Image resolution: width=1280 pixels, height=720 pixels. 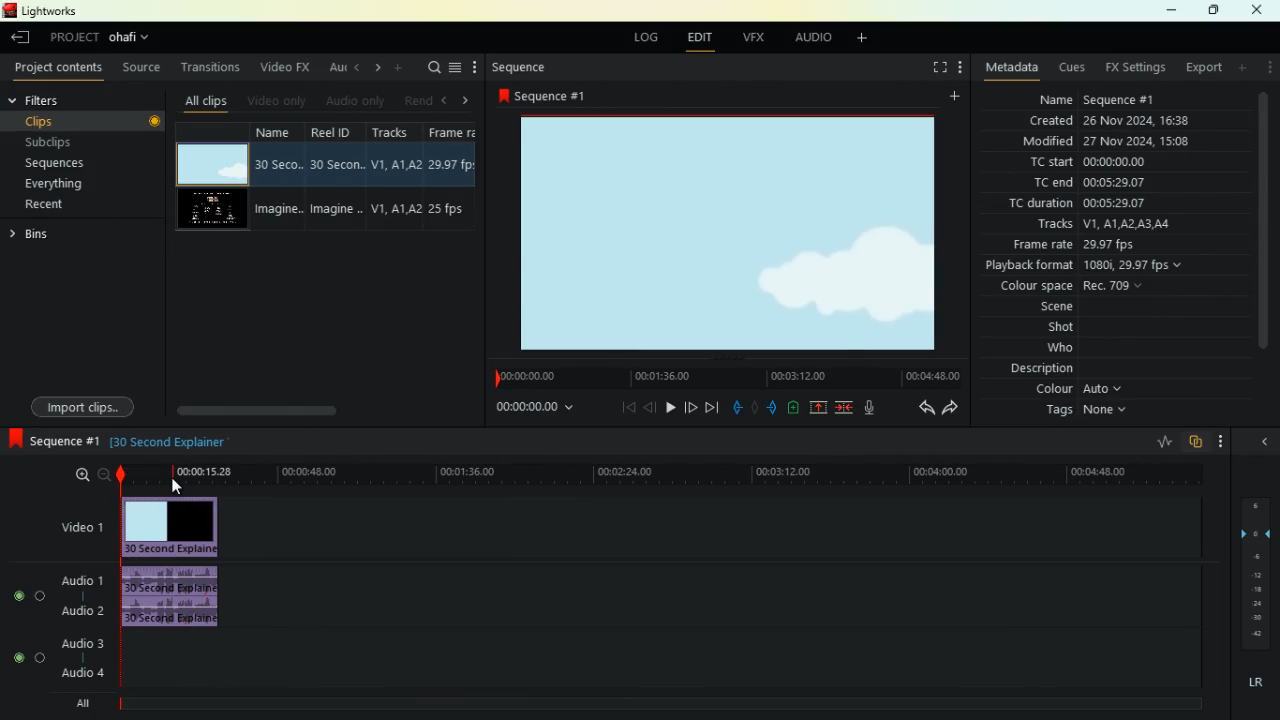 What do you see at coordinates (1257, 10) in the screenshot?
I see `close` at bounding box center [1257, 10].